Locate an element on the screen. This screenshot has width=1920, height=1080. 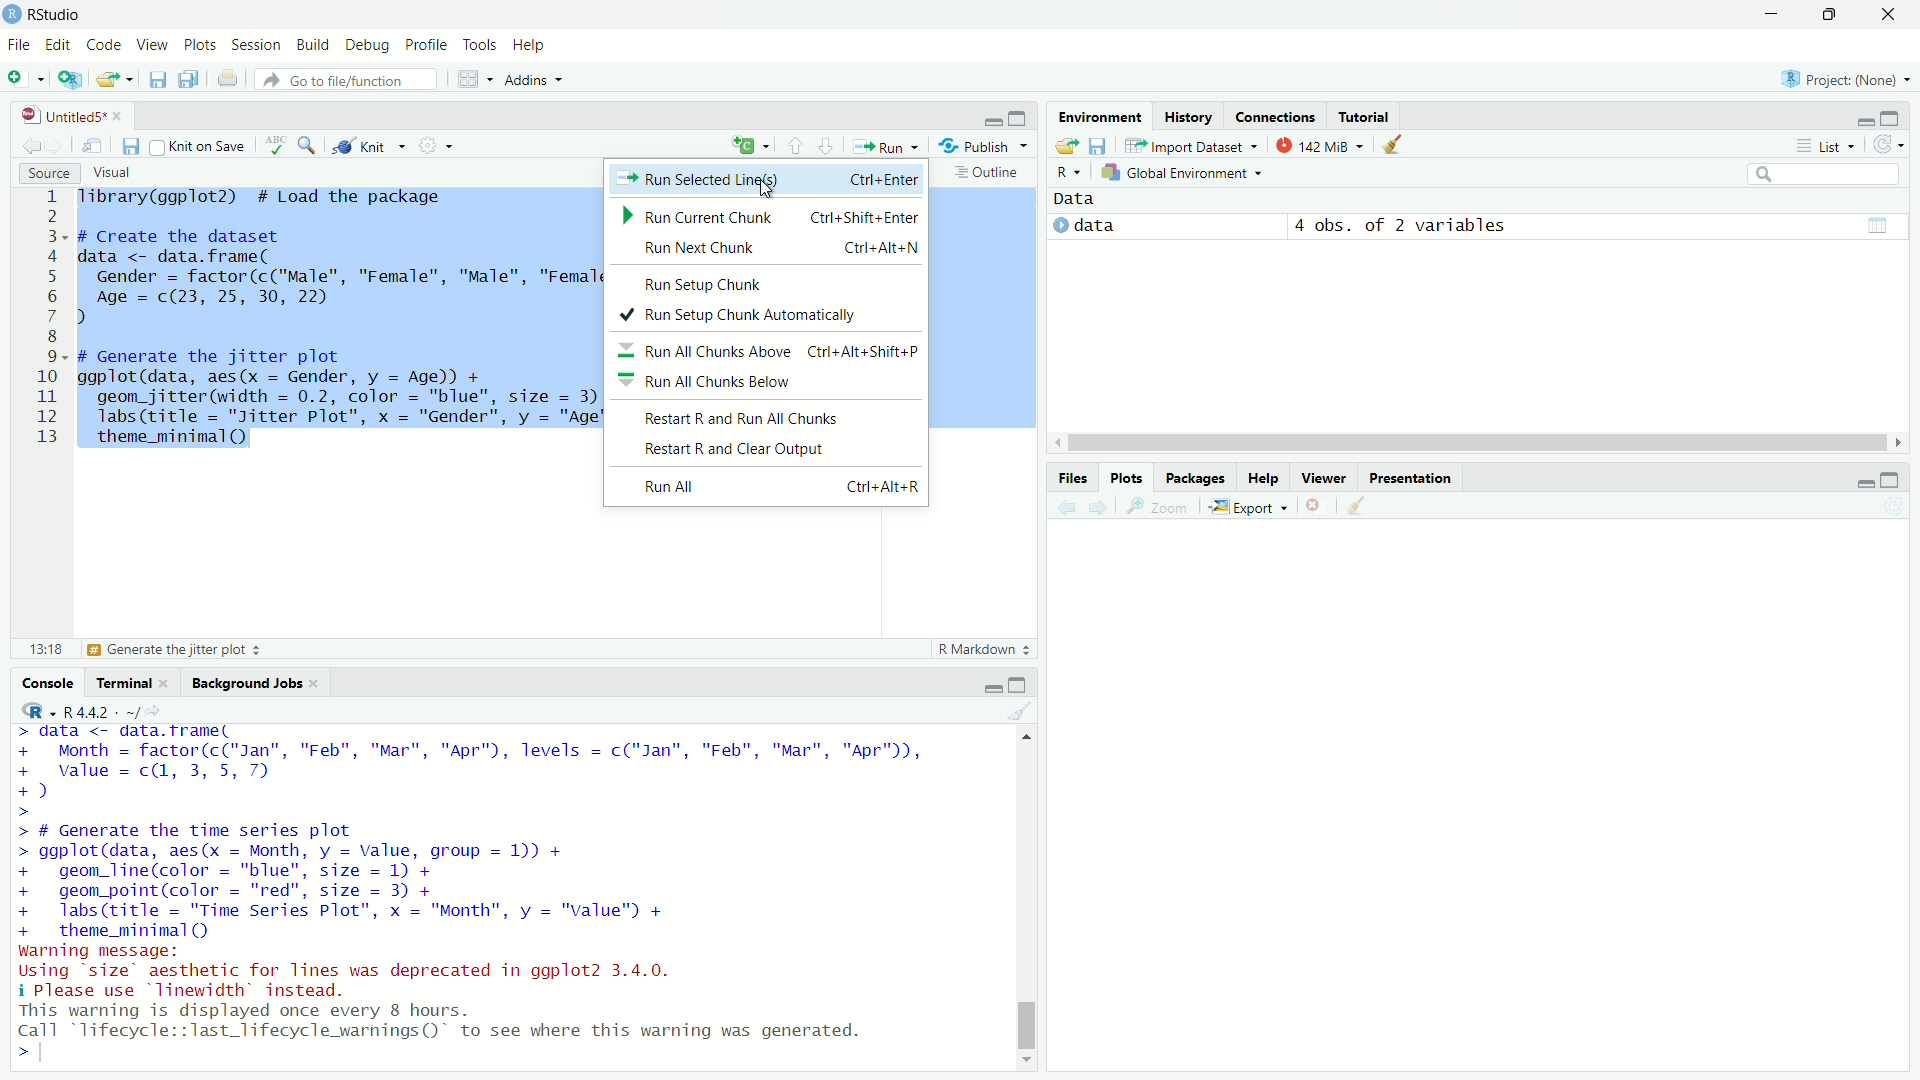
save all open documents is located at coordinates (191, 77).